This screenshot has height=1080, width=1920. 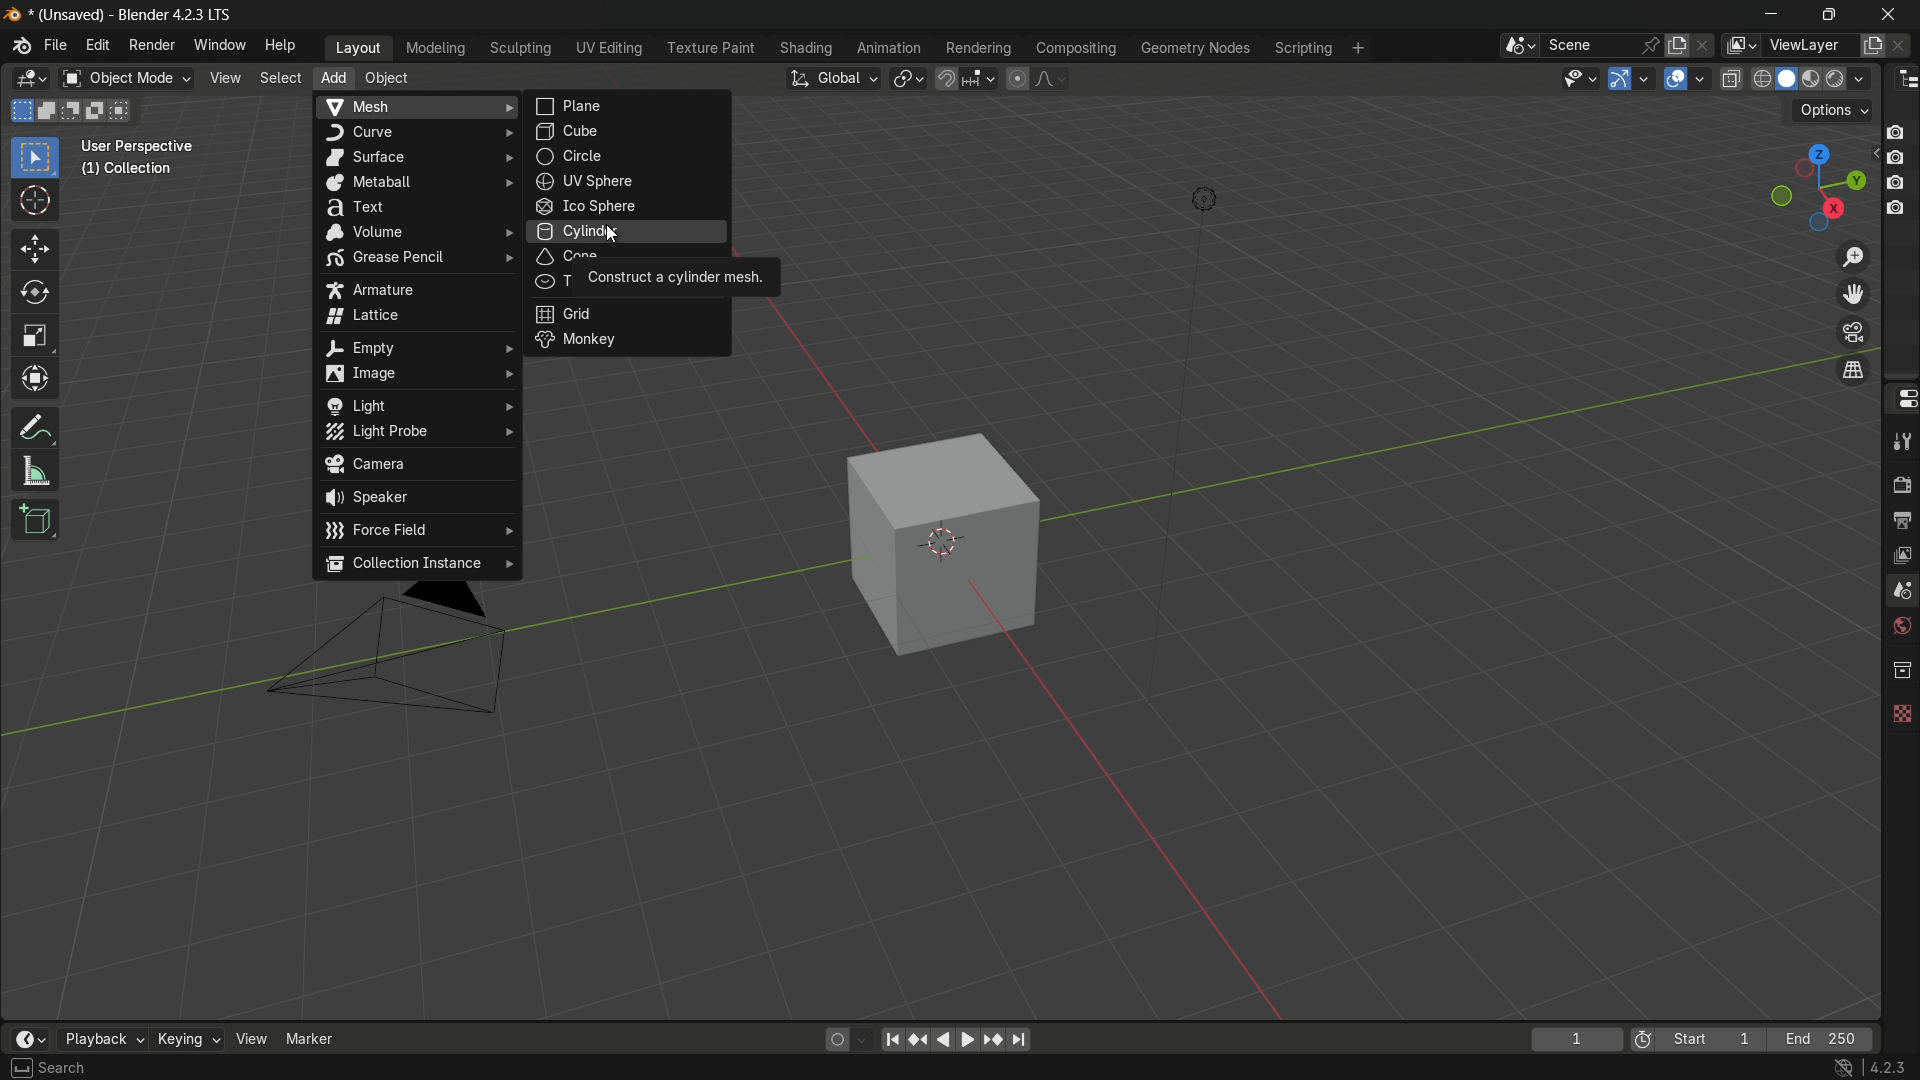 What do you see at coordinates (1704, 78) in the screenshot?
I see `overlays` at bounding box center [1704, 78].